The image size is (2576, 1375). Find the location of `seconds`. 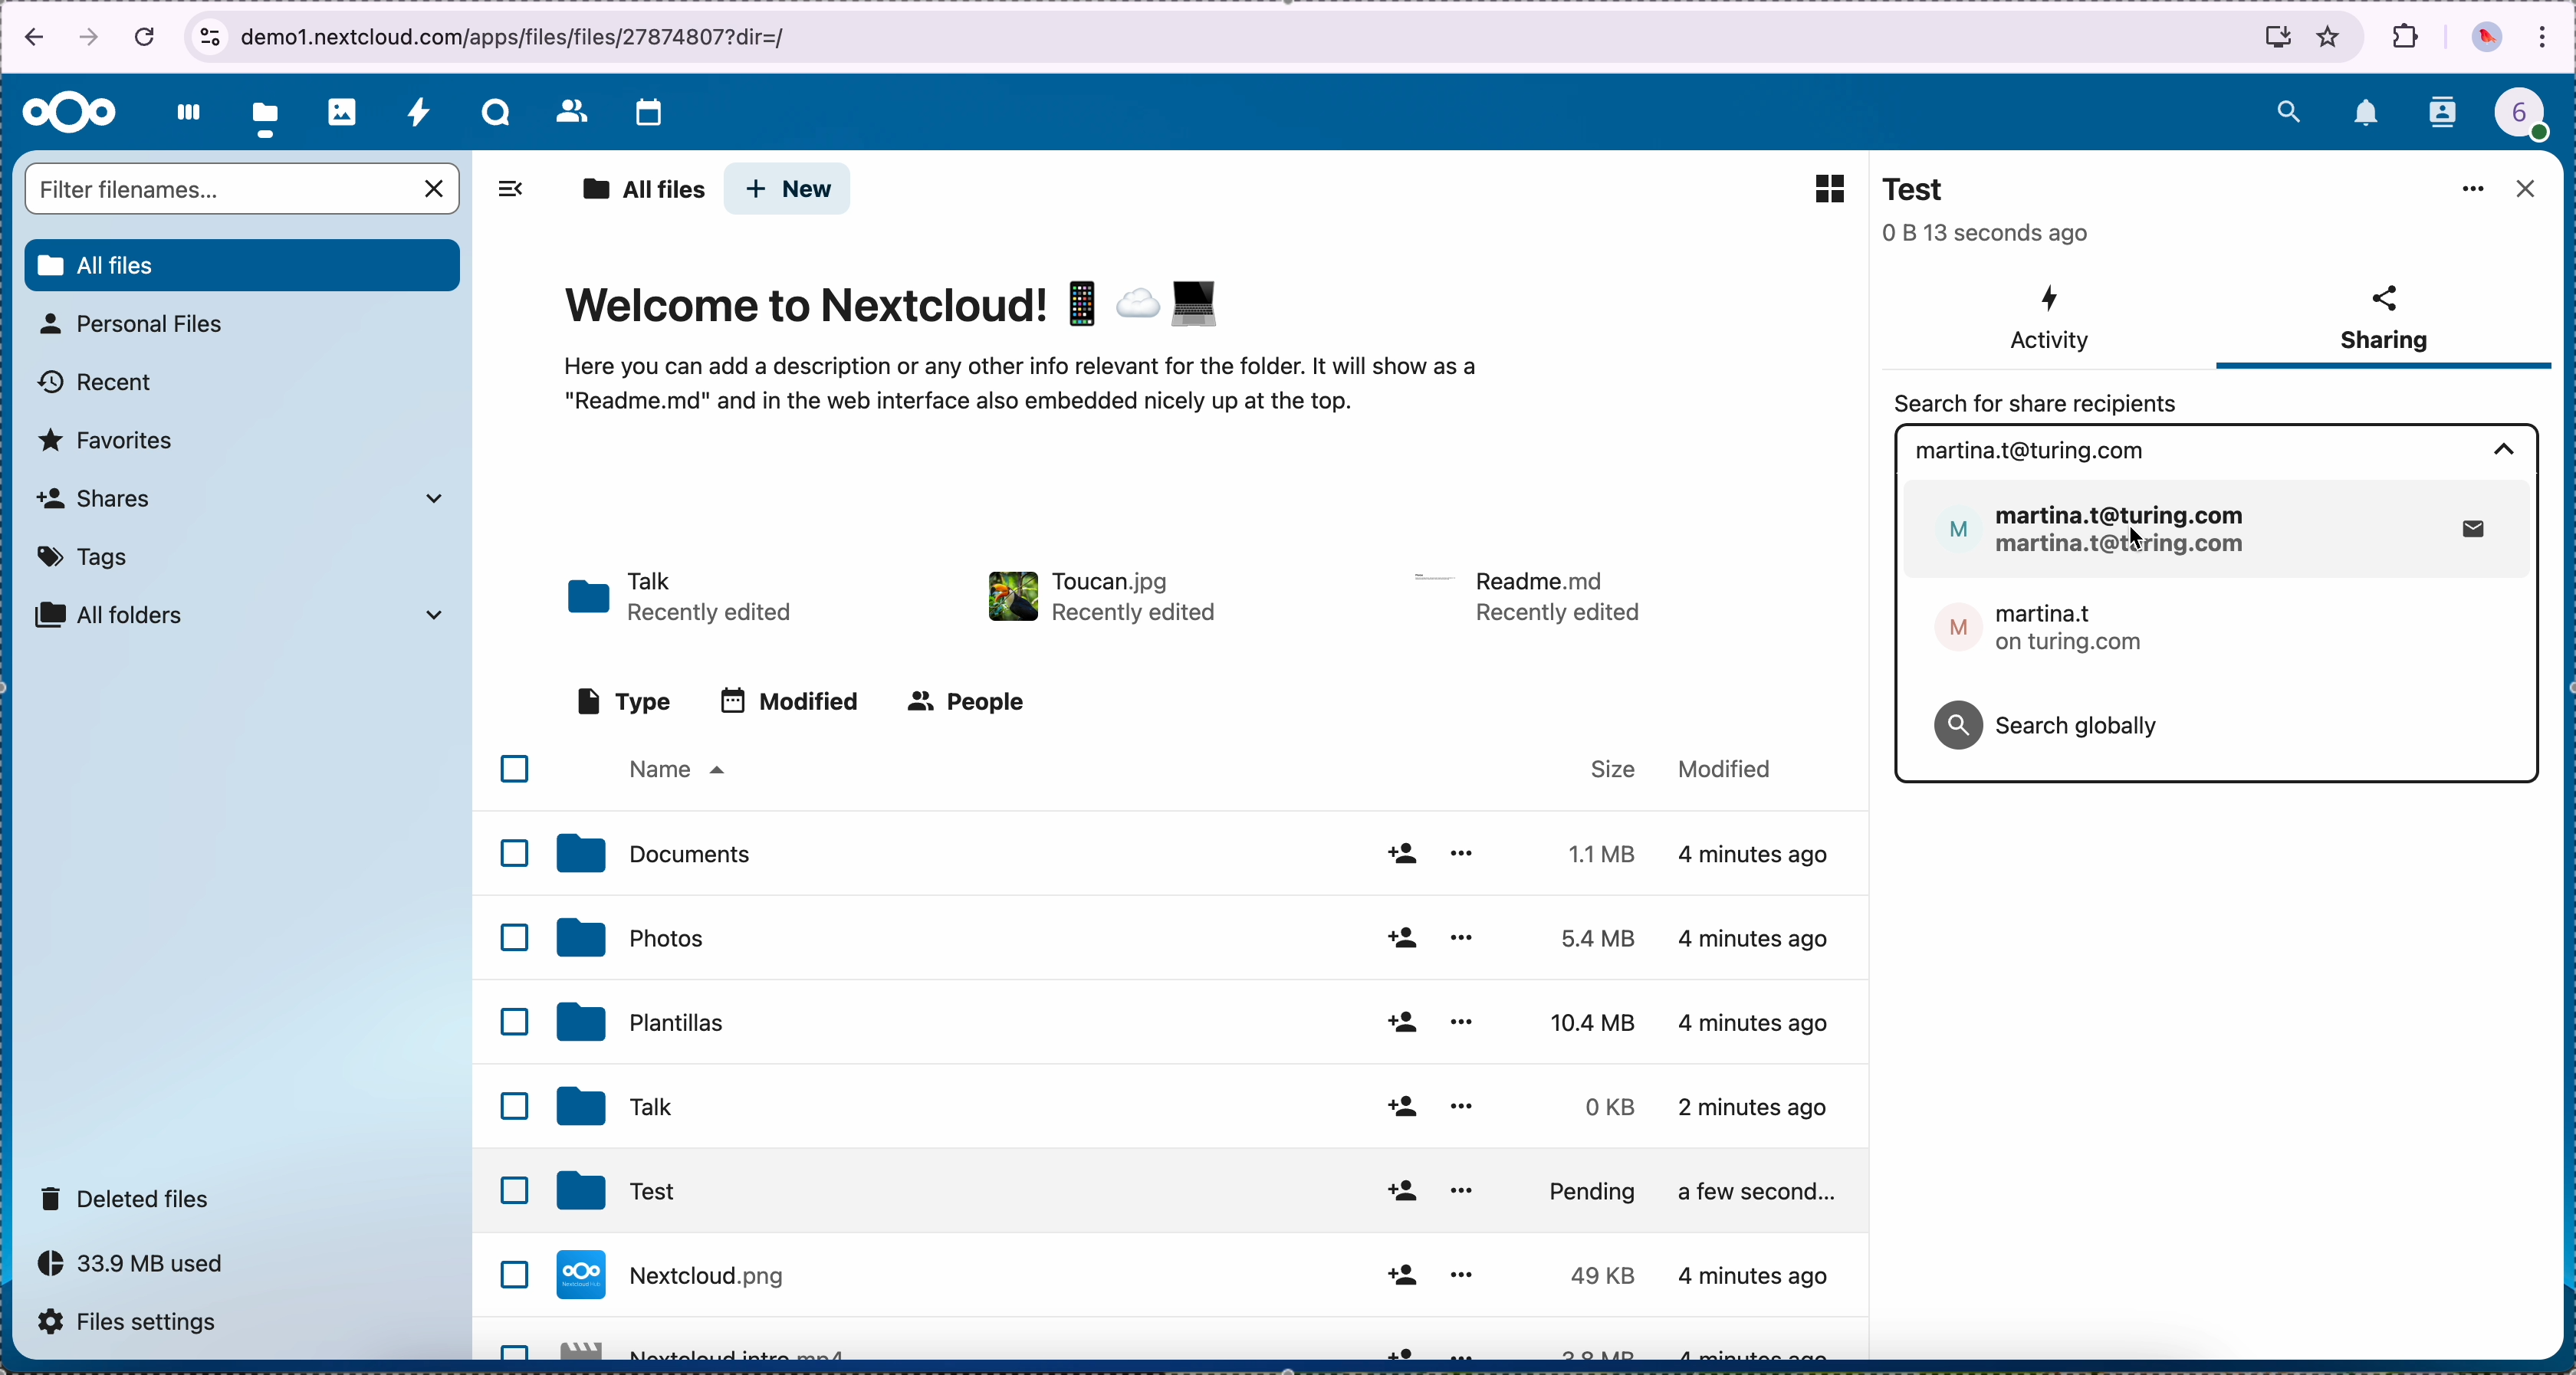

seconds is located at coordinates (1988, 234).